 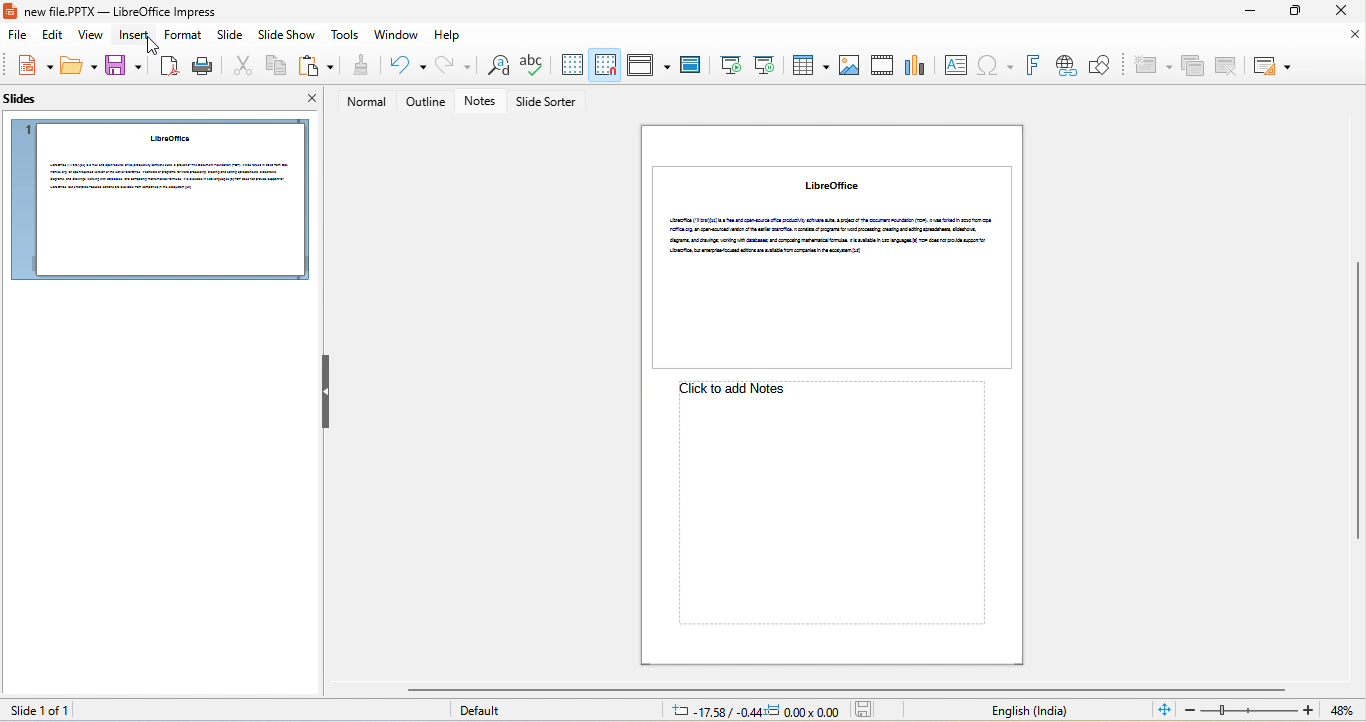 I want to click on font work text, so click(x=1032, y=66).